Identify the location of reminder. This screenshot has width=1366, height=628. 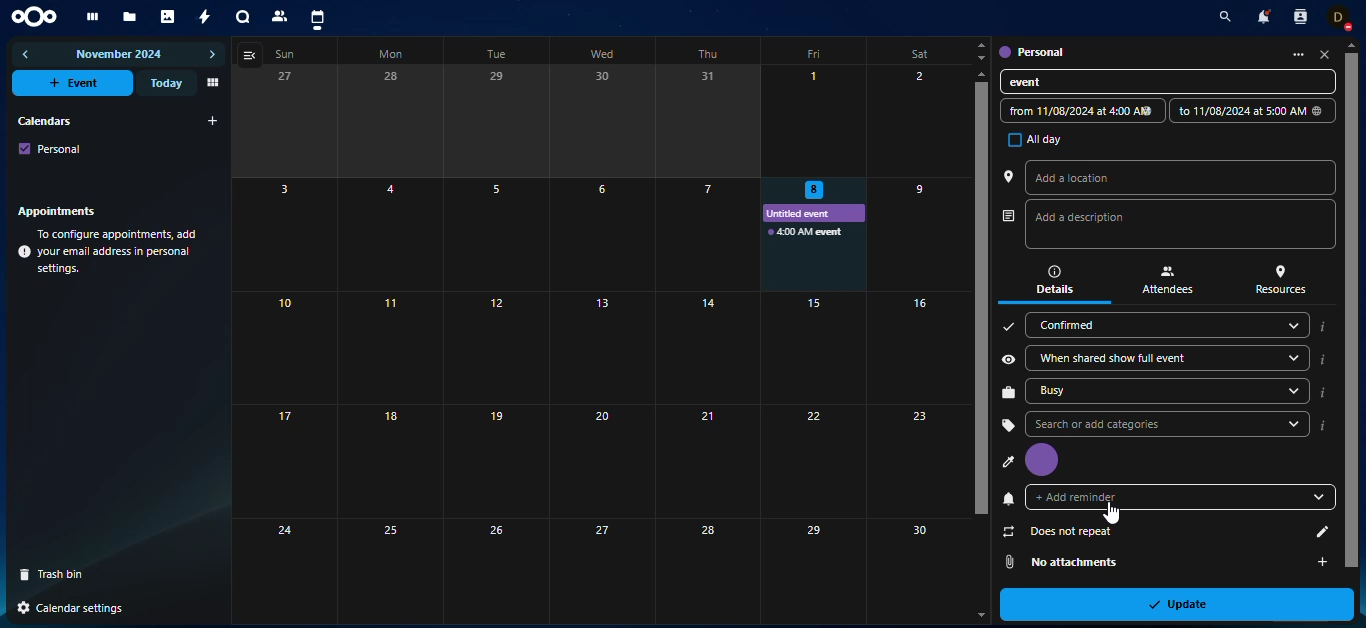
(1009, 498).